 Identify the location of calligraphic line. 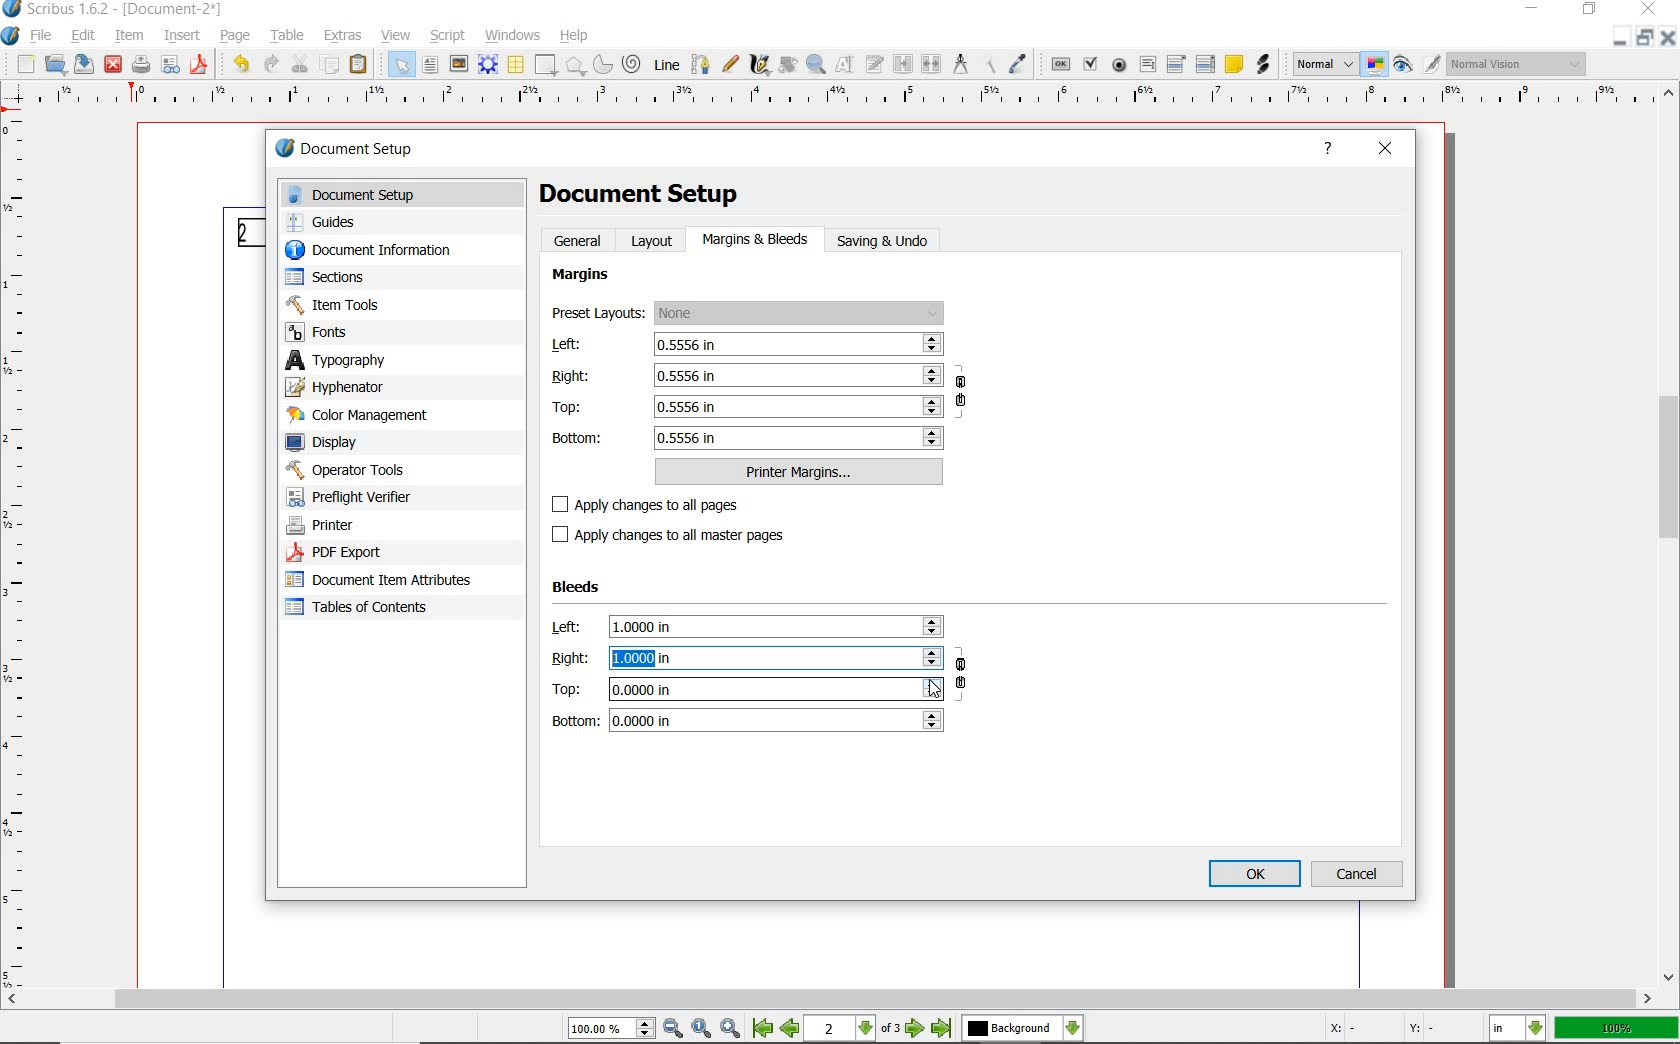
(761, 65).